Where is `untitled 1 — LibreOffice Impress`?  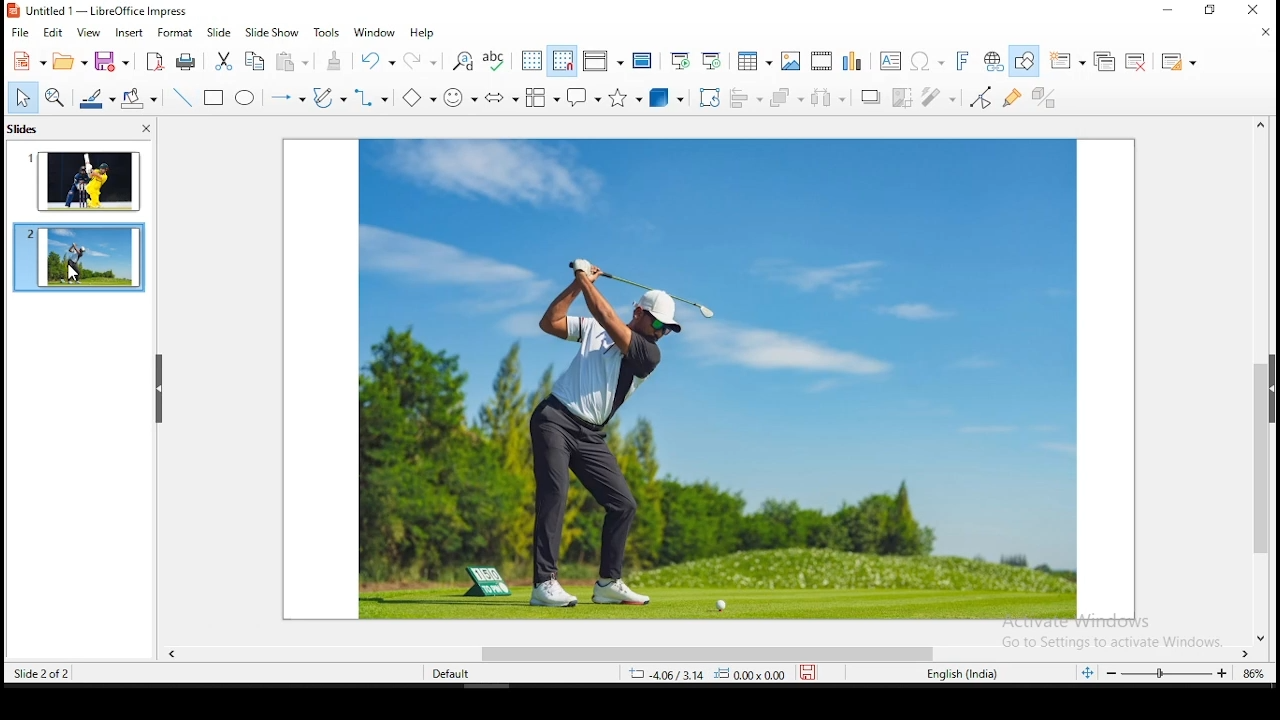 untitled 1 — LibreOffice Impress is located at coordinates (109, 11).